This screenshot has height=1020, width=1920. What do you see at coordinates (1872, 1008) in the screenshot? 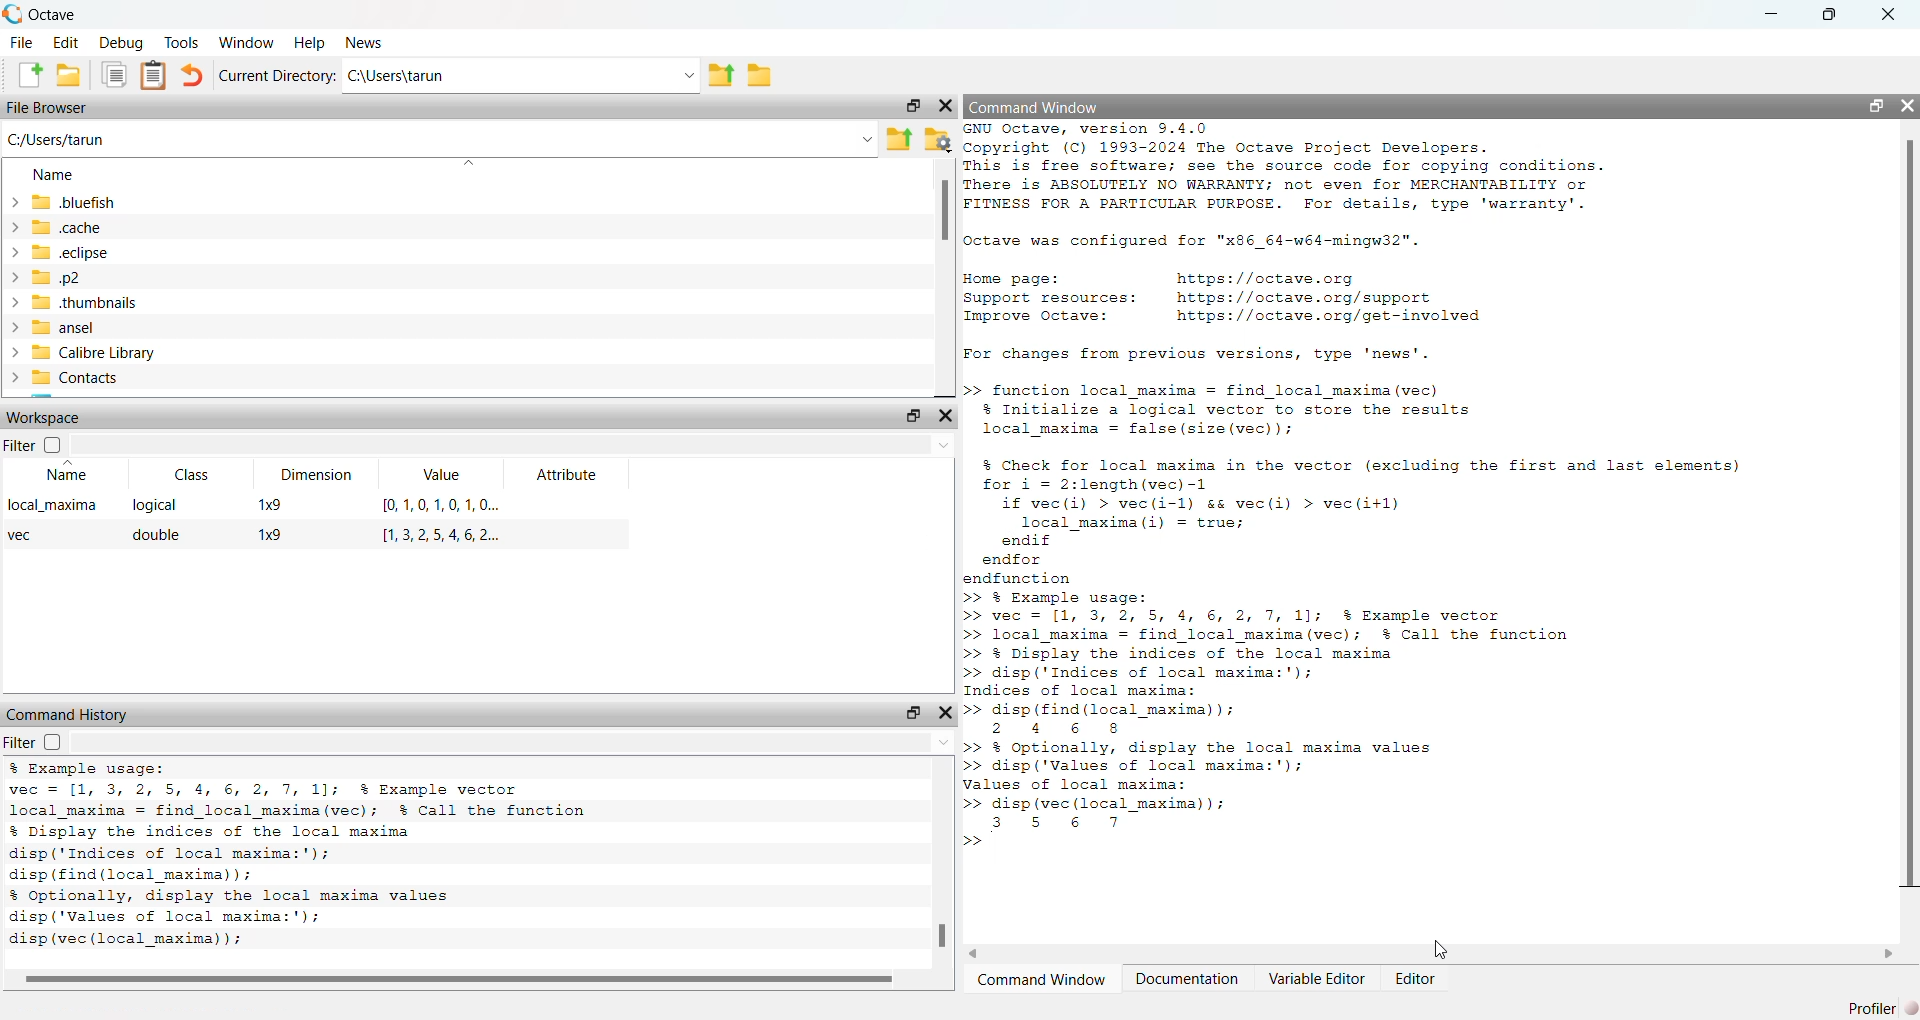
I see `Profiler` at bounding box center [1872, 1008].